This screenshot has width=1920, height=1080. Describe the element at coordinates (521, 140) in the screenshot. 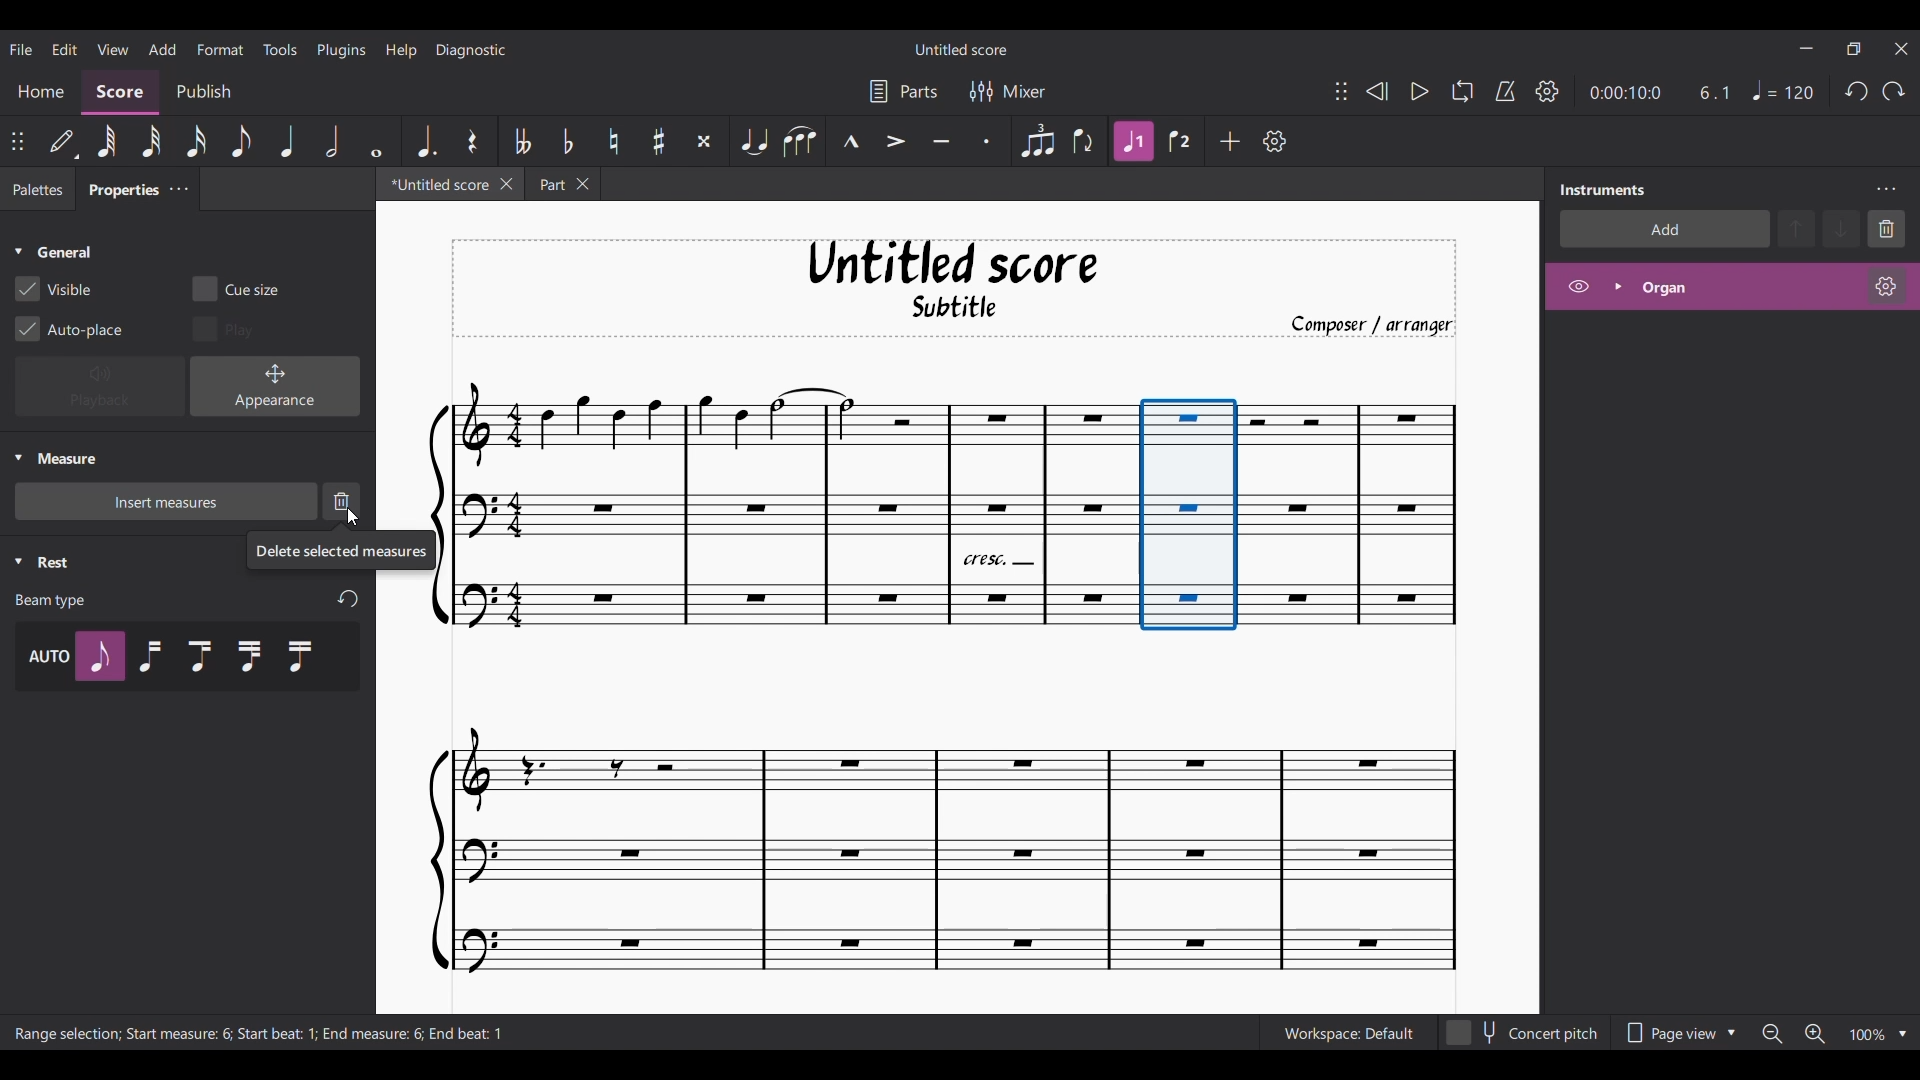

I see `Toggle double flat` at that location.